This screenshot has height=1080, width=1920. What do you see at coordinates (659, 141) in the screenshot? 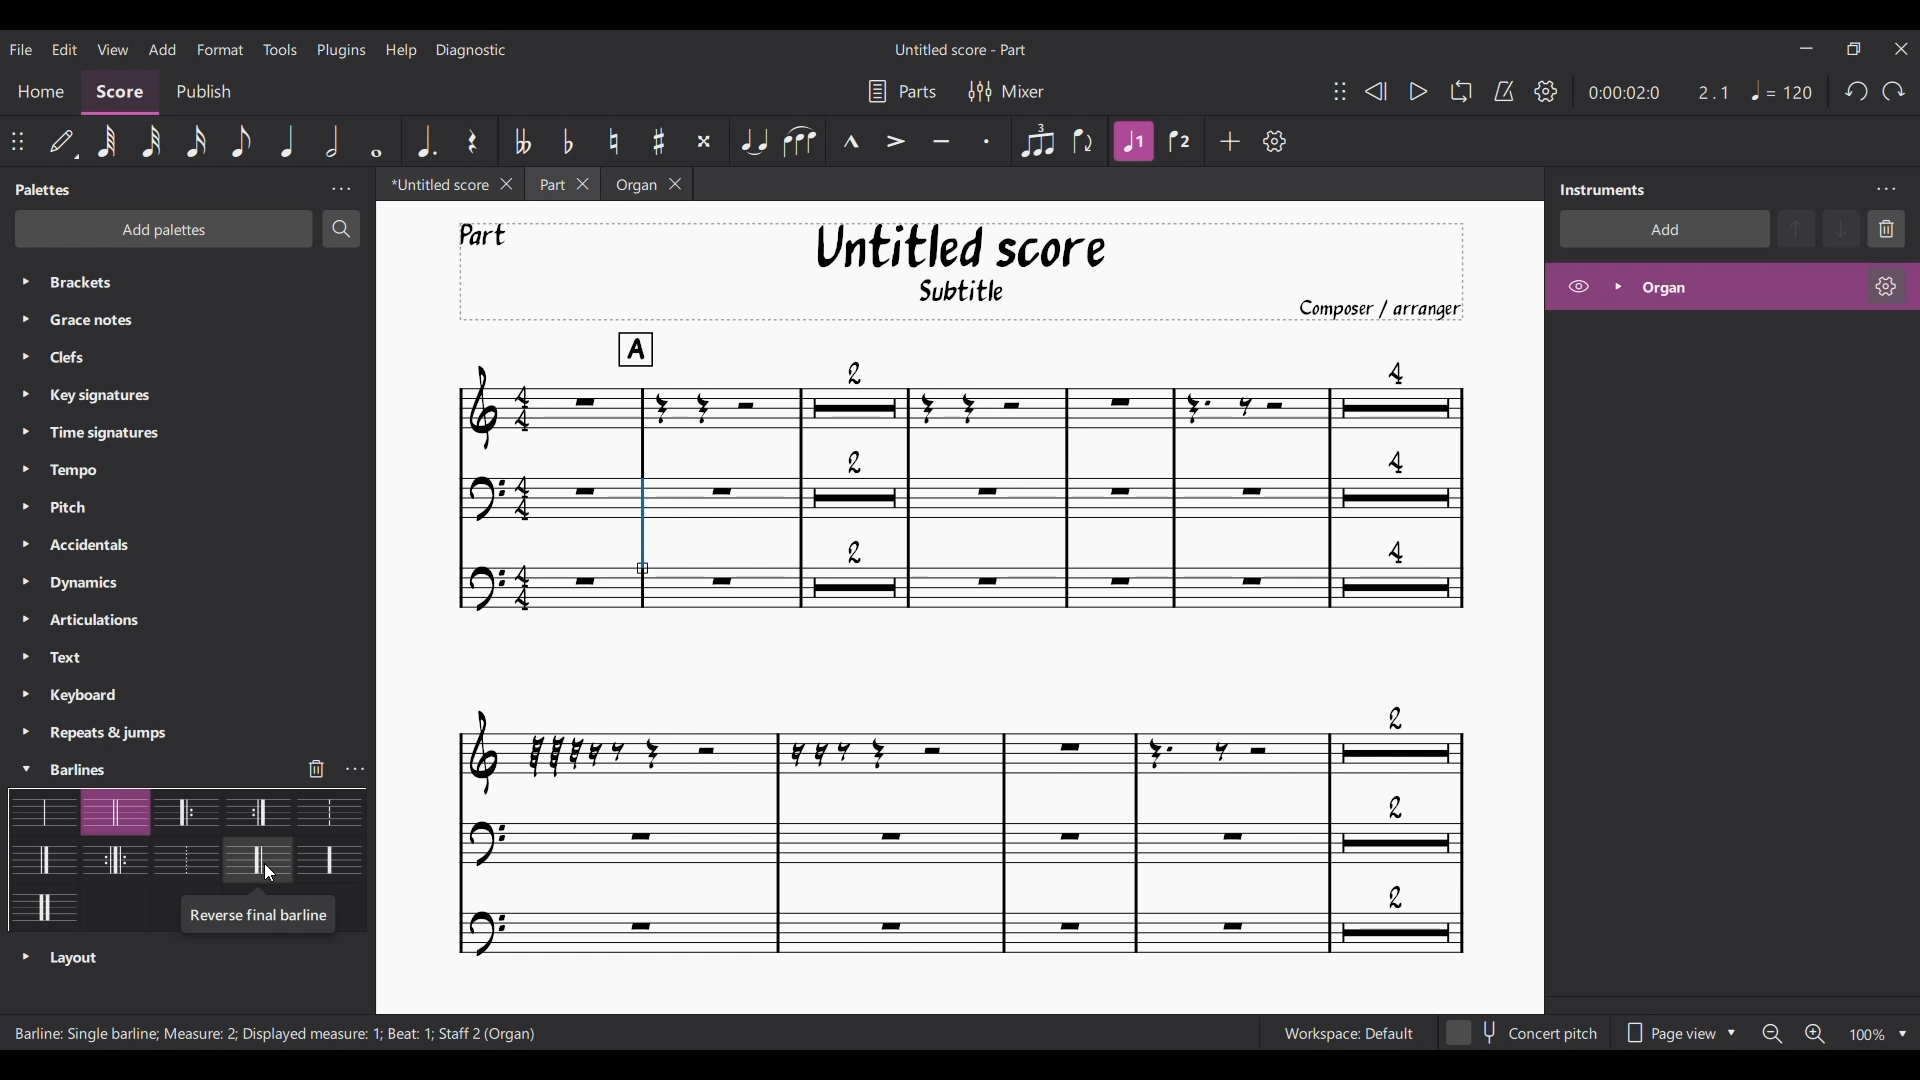
I see `Toggle sharp` at bounding box center [659, 141].